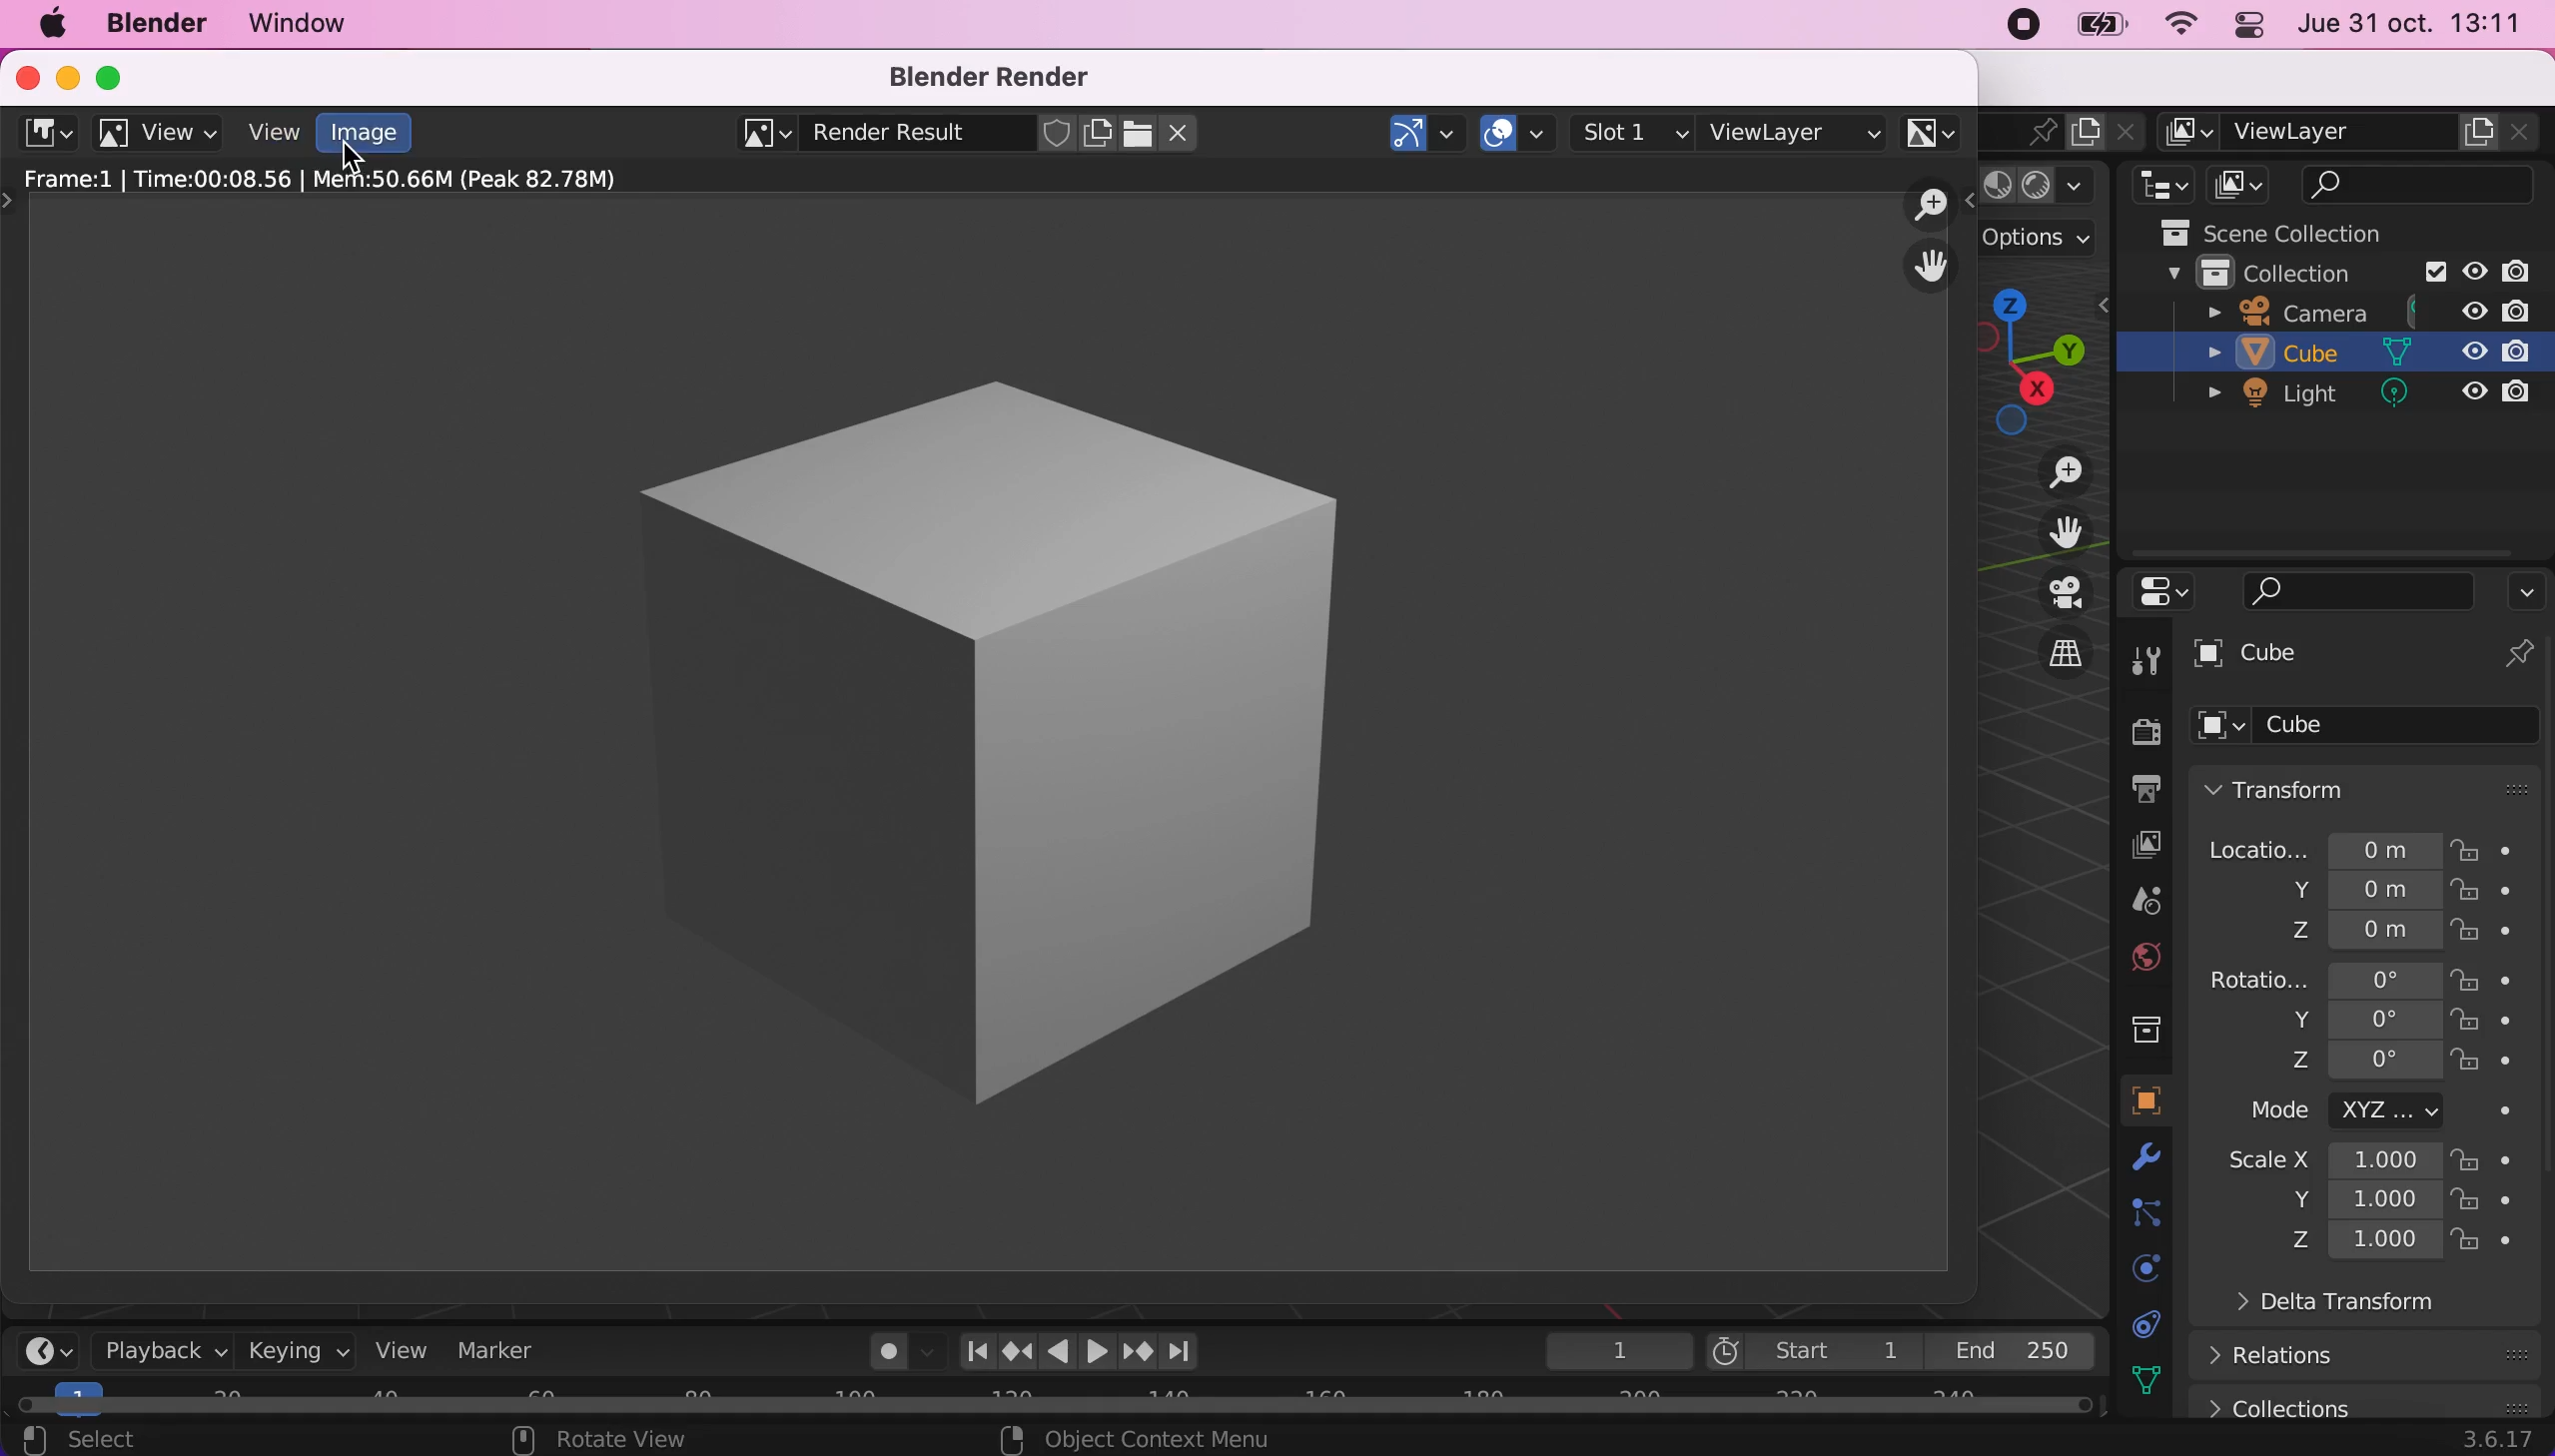  I want to click on close, so click(22, 75).